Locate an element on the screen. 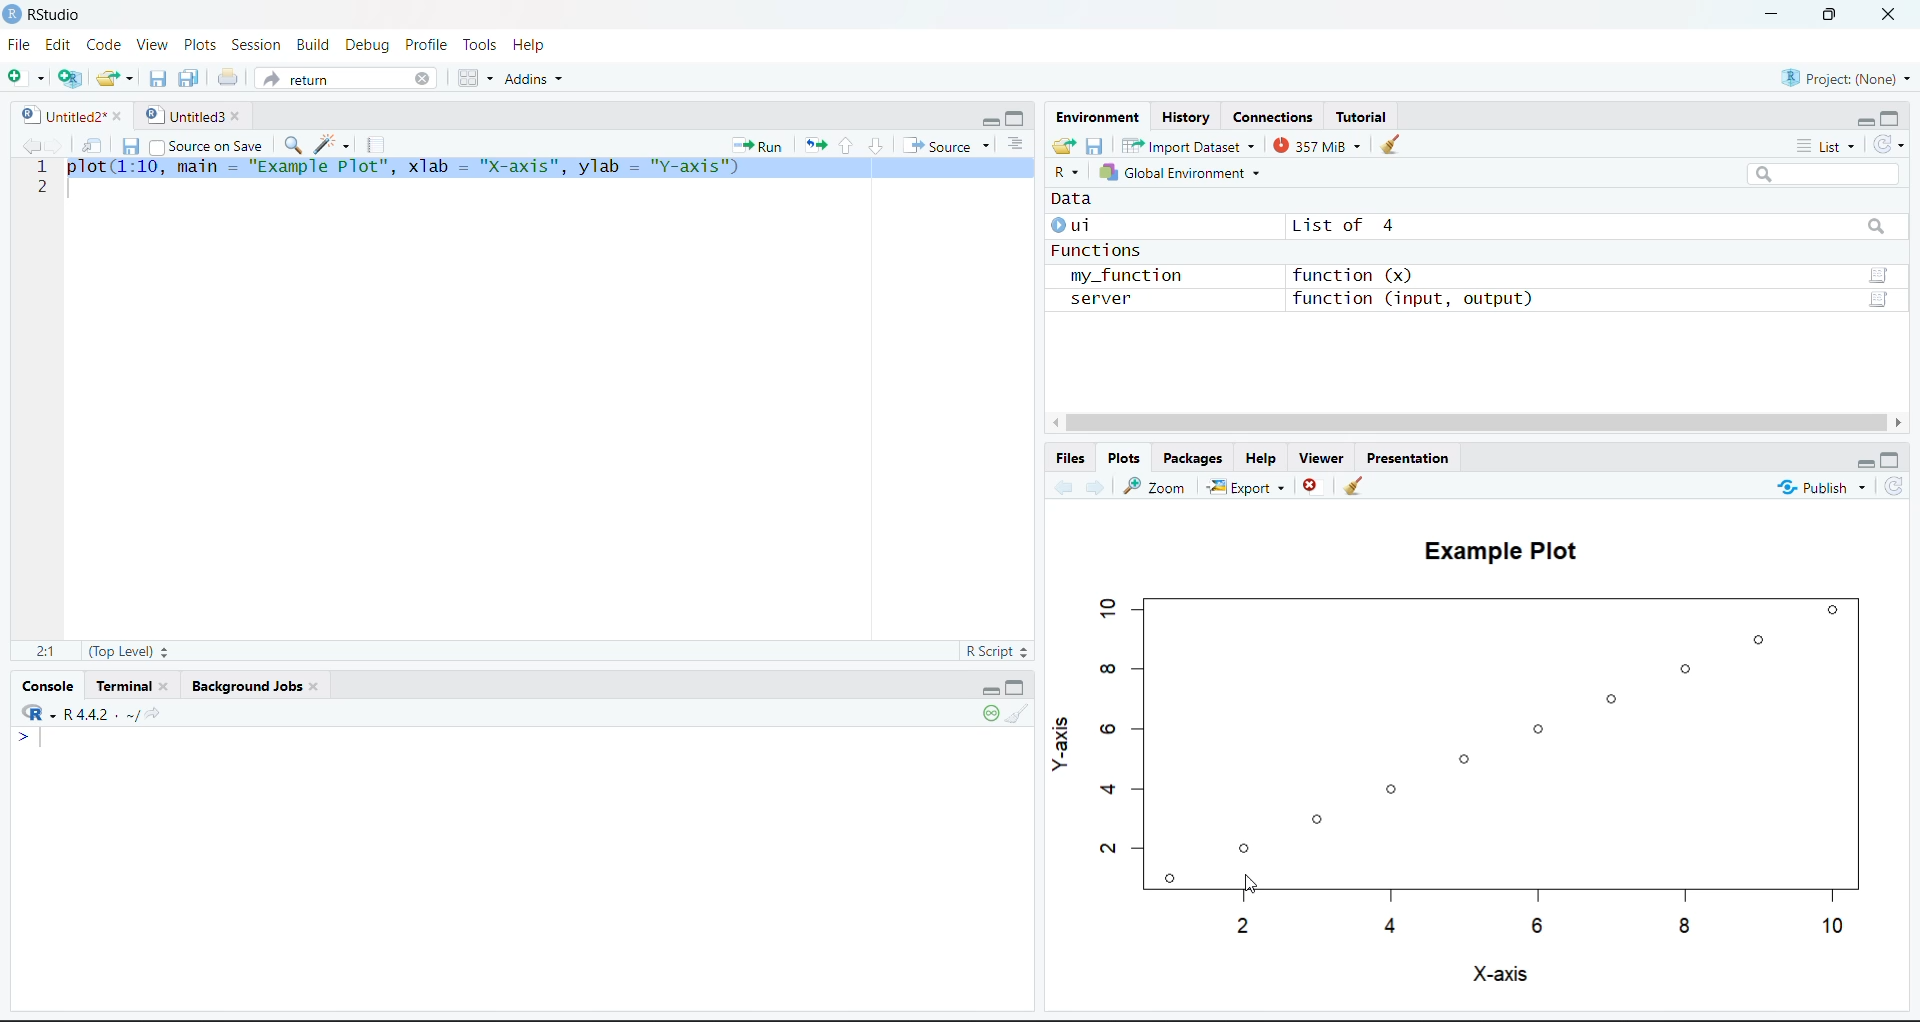  Save current document (Ctrl + S) is located at coordinates (158, 80).